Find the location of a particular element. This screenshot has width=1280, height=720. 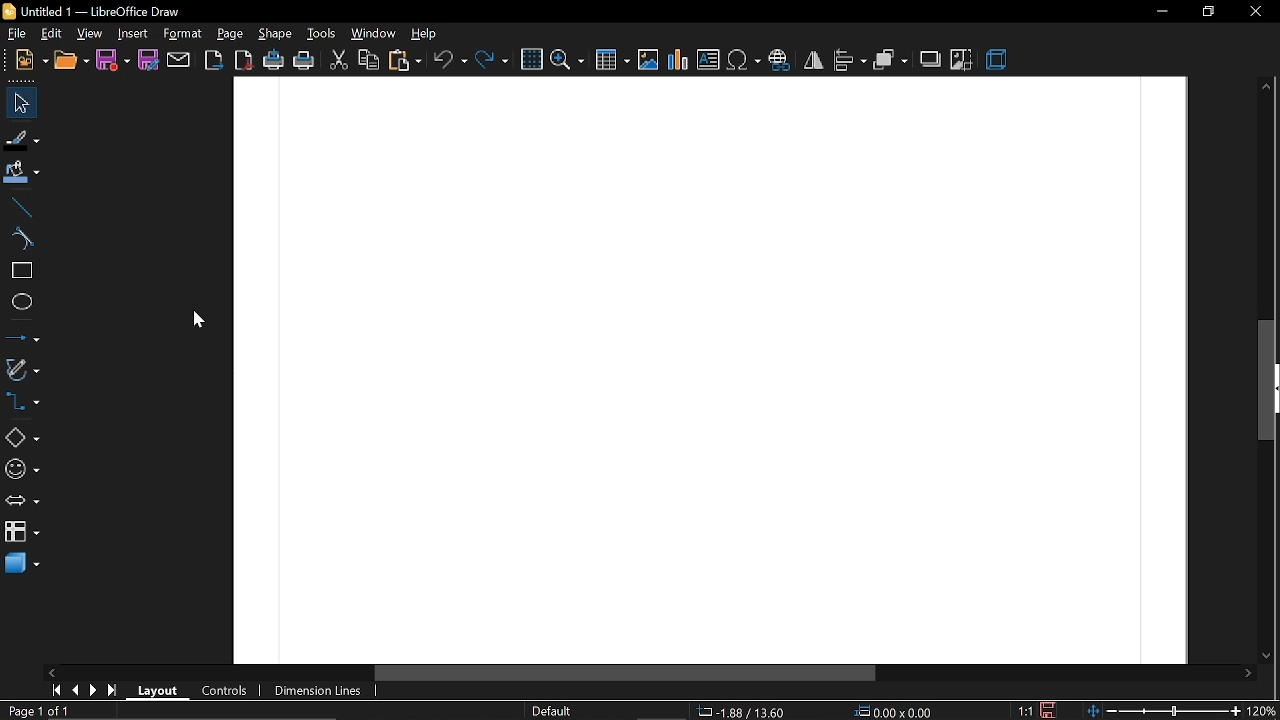

align is located at coordinates (849, 60).